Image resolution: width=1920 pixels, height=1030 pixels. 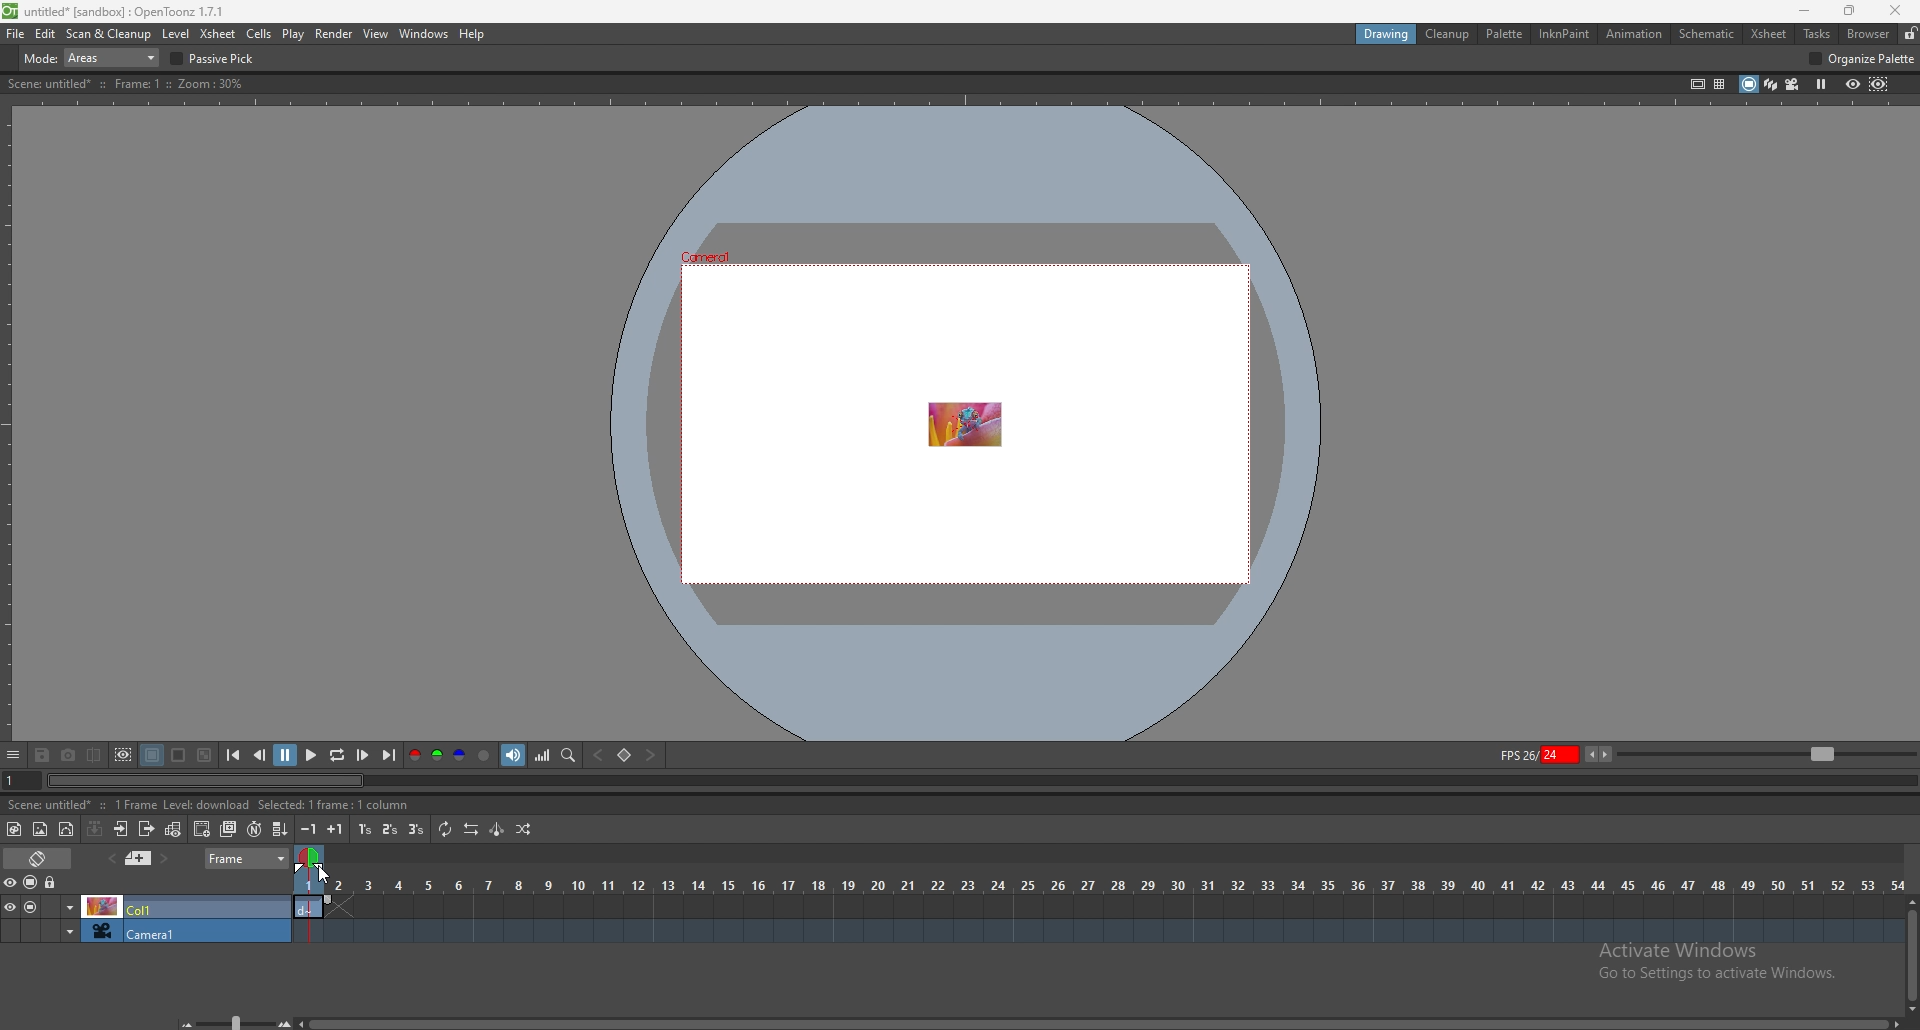 I want to click on pause, so click(x=287, y=753).